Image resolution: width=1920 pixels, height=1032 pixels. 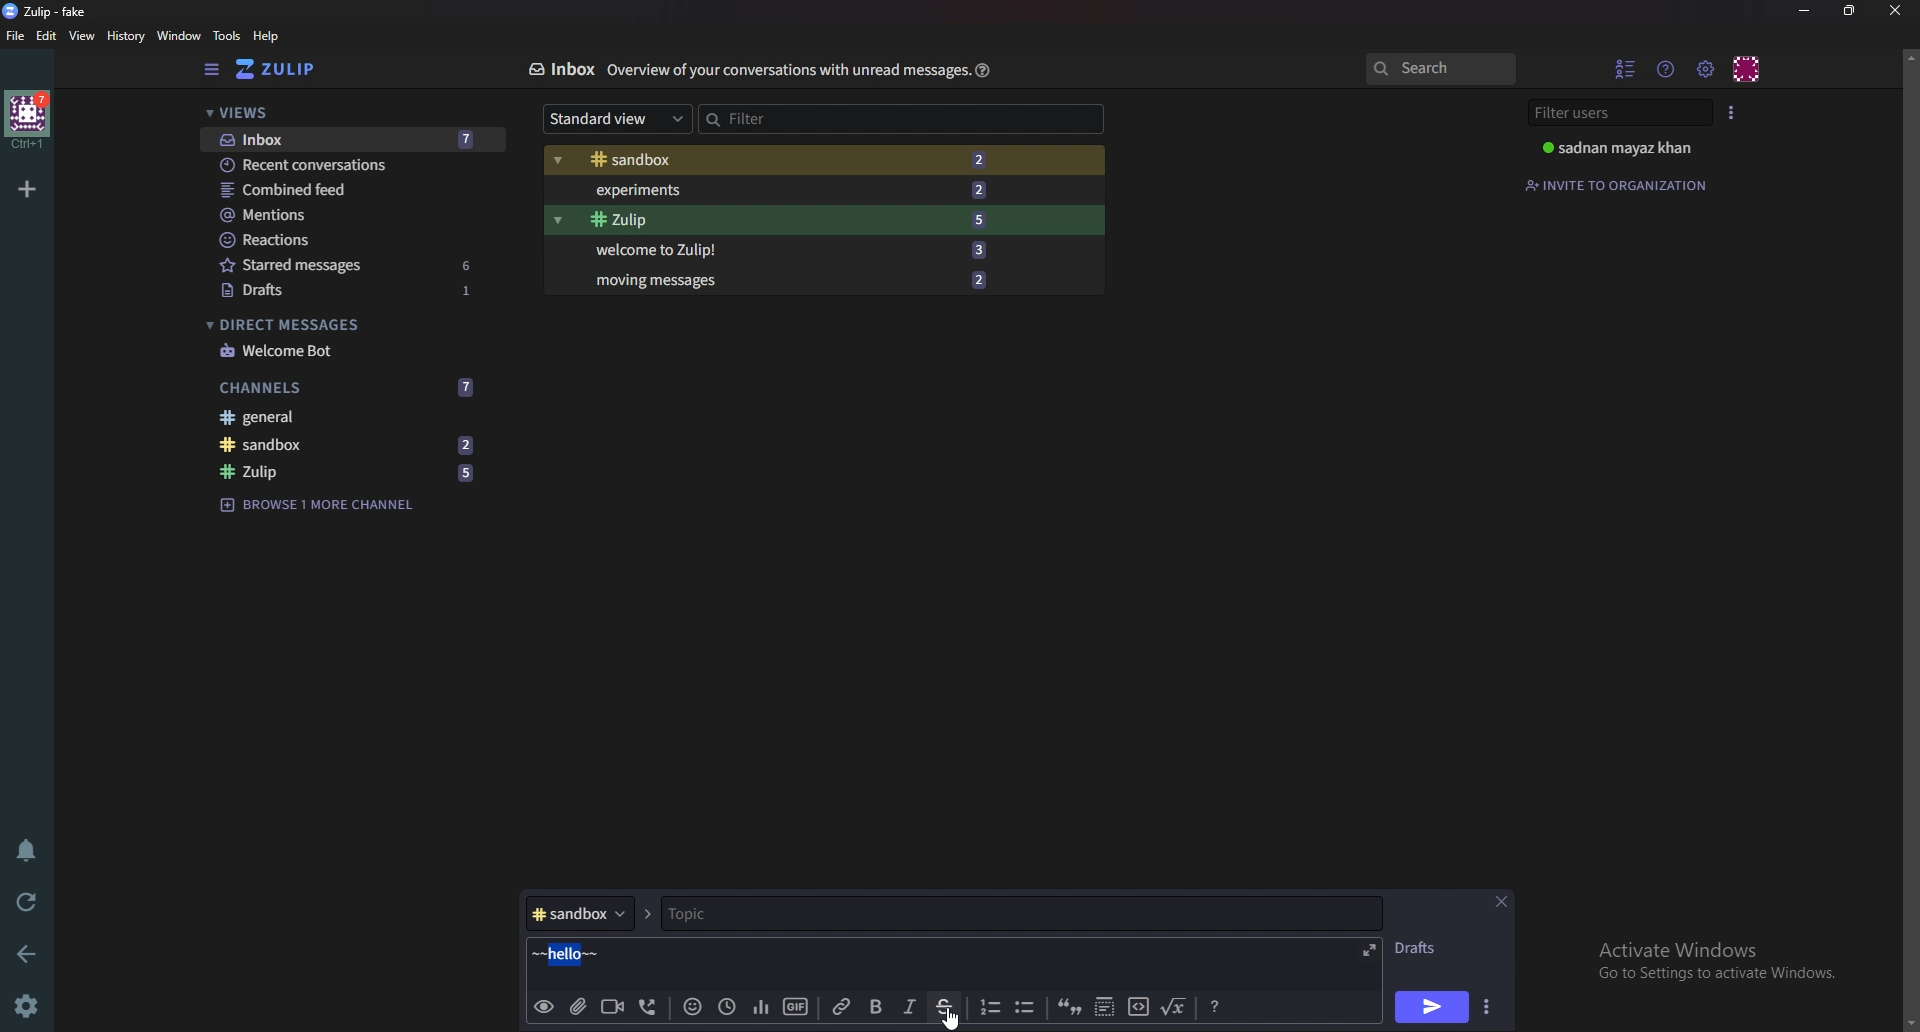 I want to click on close message, so click(x=1501, y=900).